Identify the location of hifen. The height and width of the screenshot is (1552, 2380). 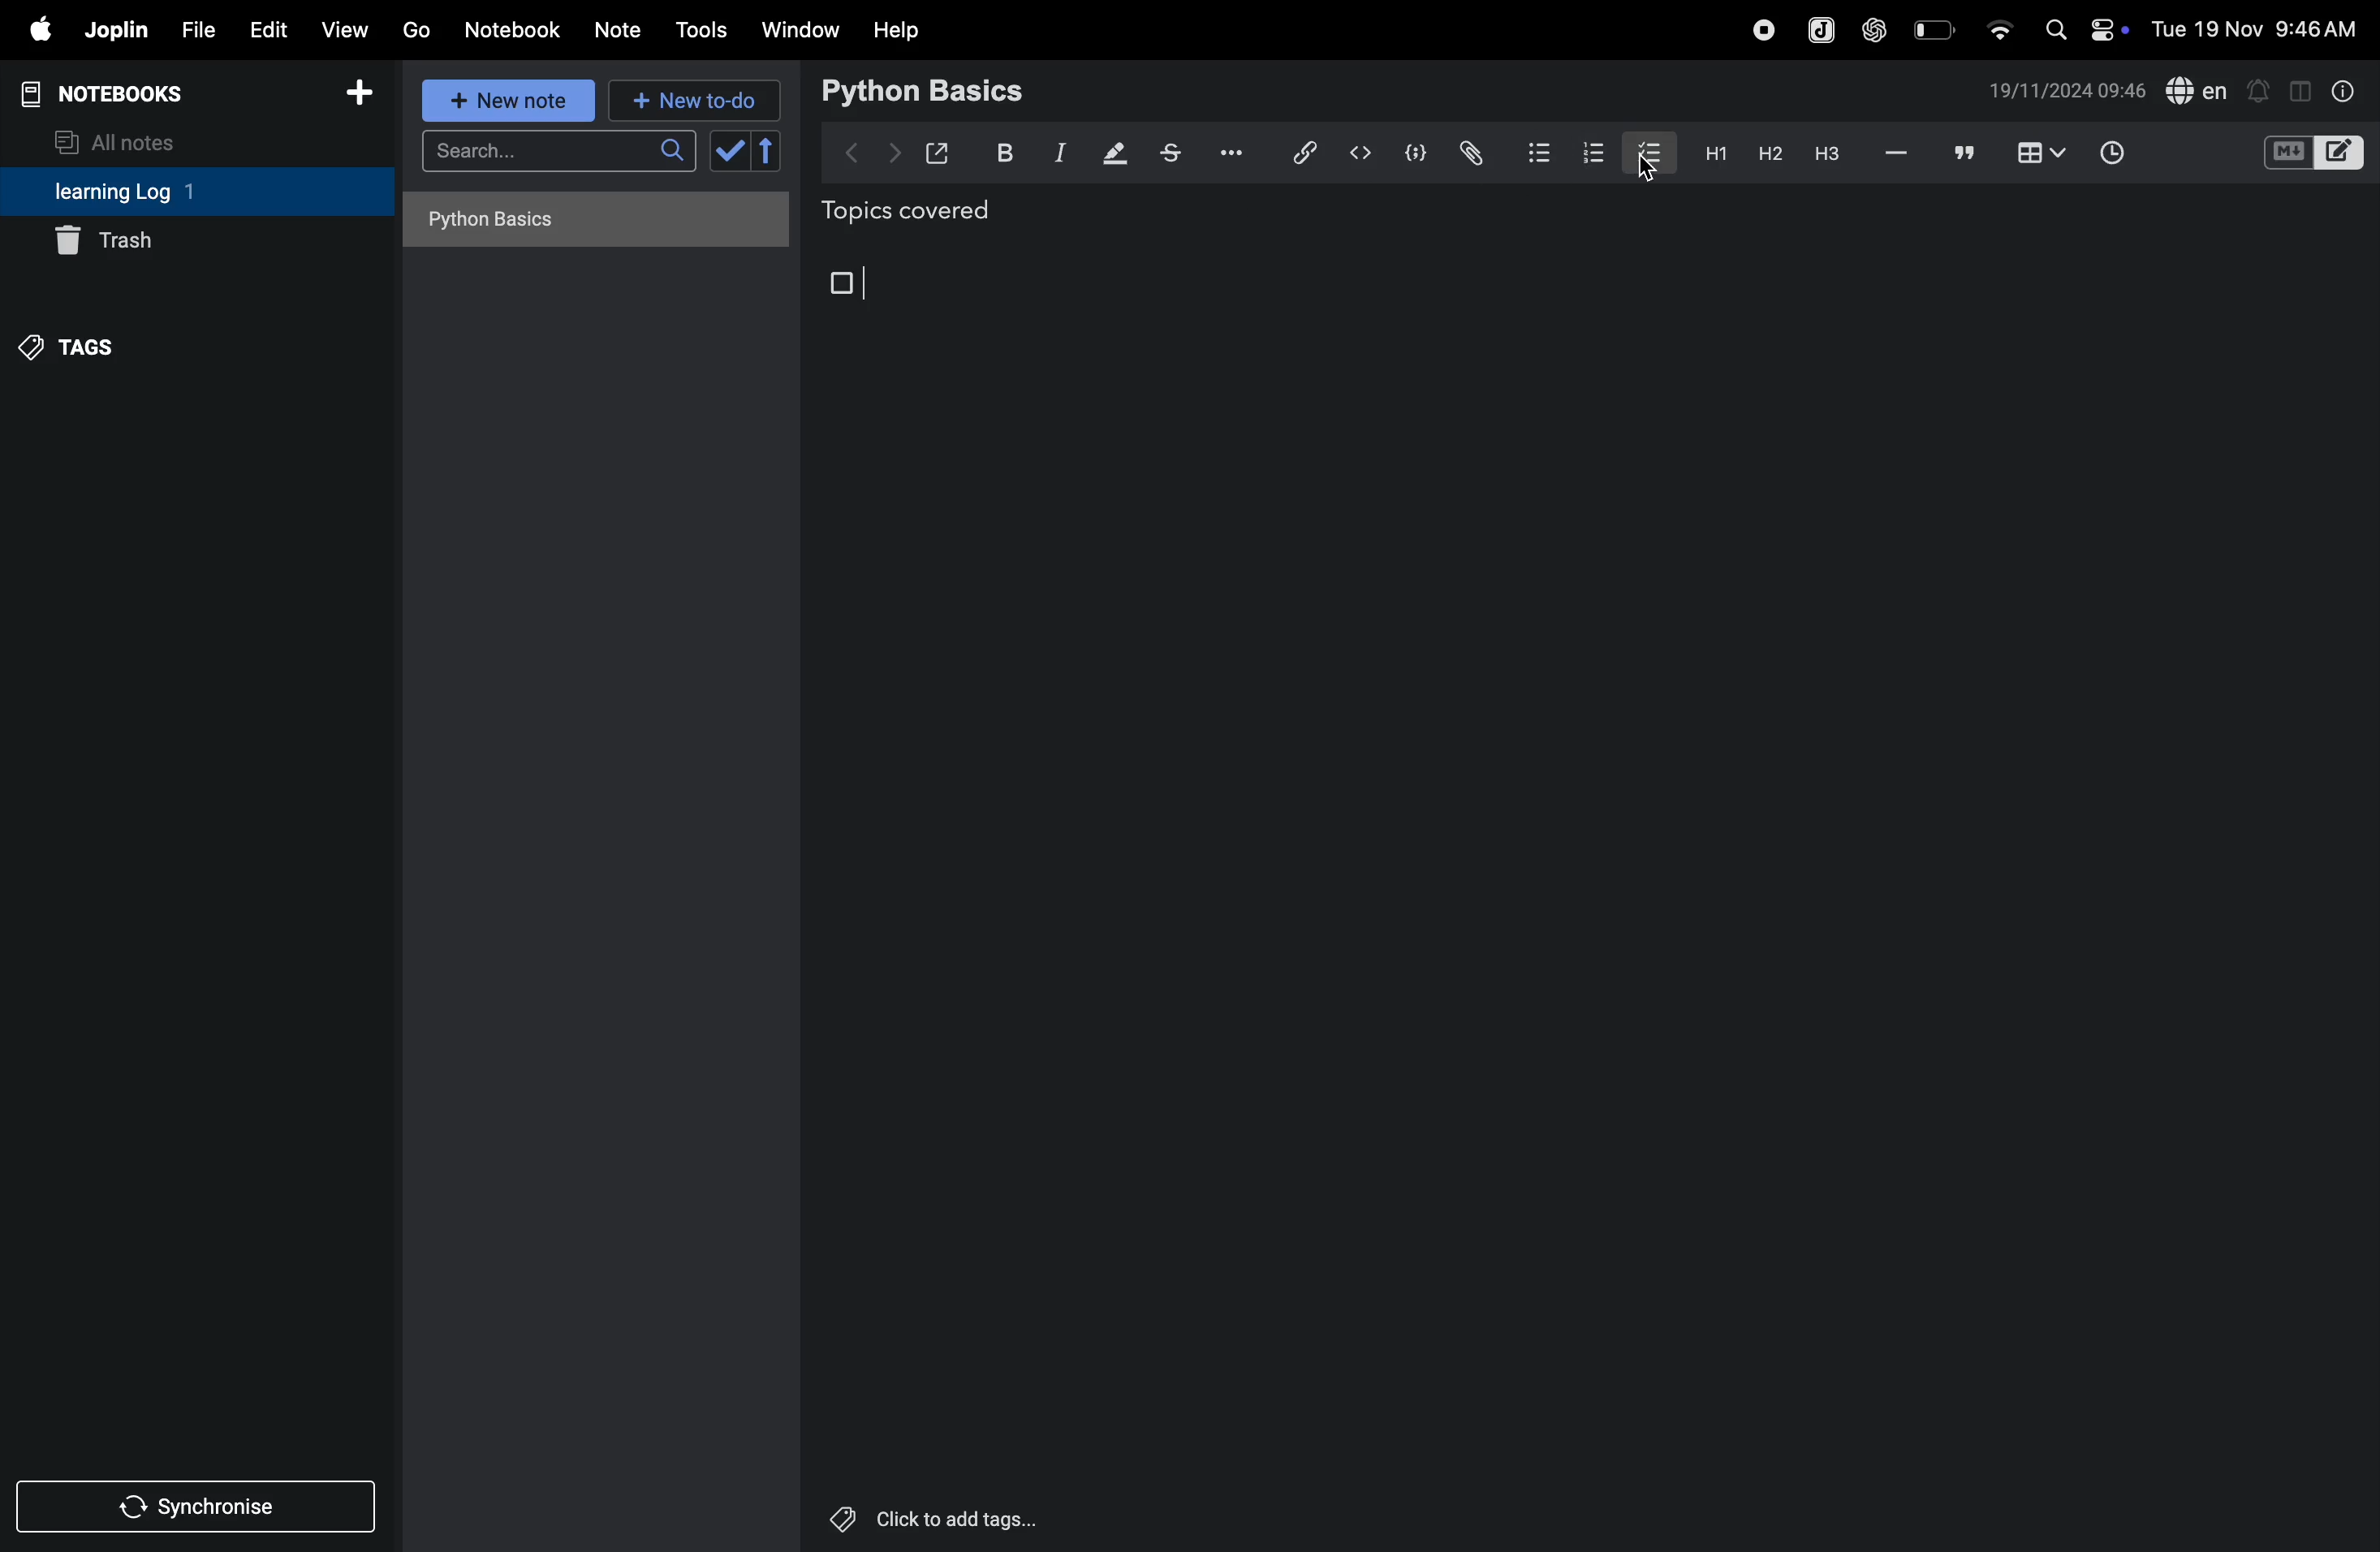
(1897, 154).